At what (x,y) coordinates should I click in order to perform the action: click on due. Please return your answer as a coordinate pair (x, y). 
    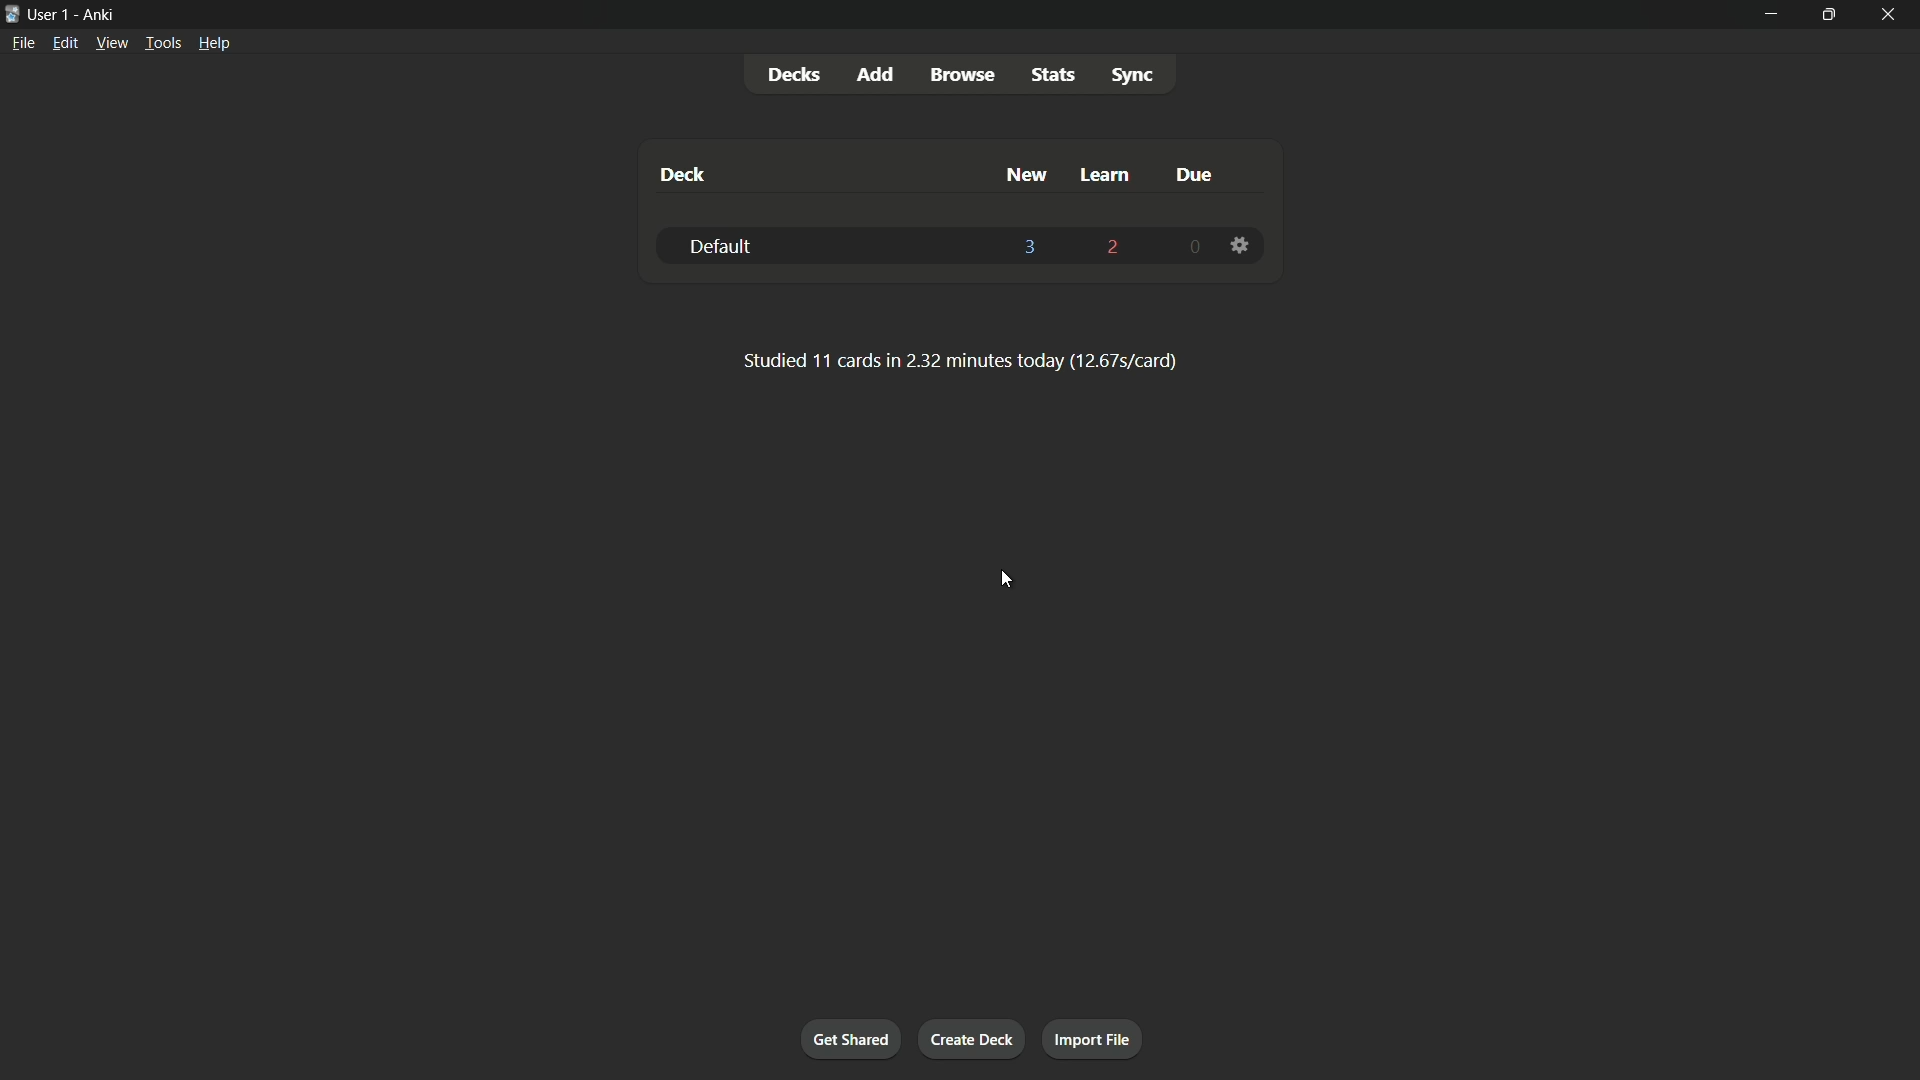
    Looking at the image, I should click on (1195, 175).